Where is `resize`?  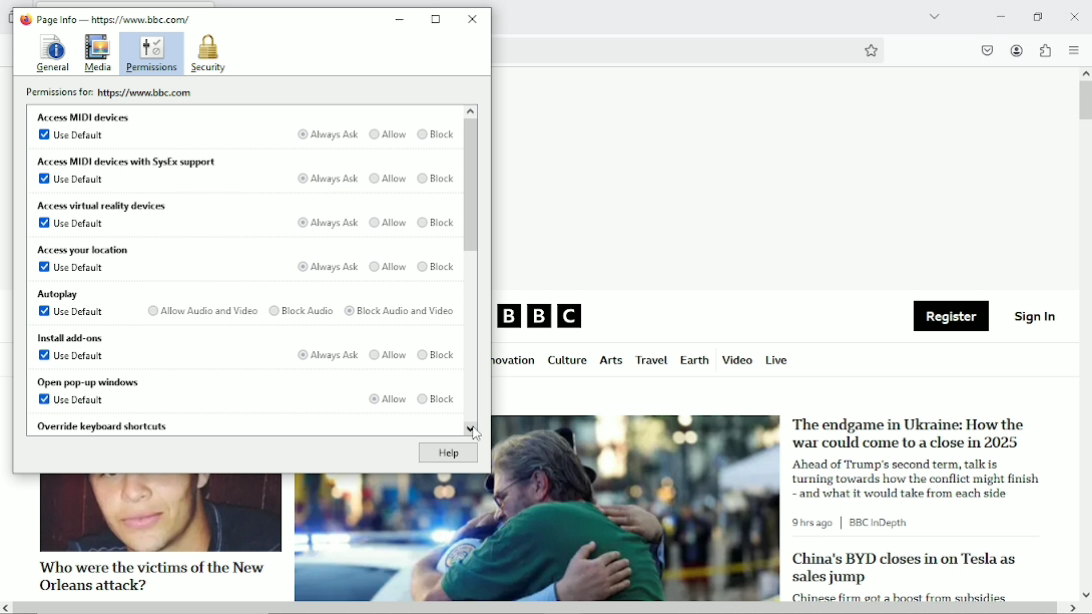
resize is located at coordinates (437, 19).